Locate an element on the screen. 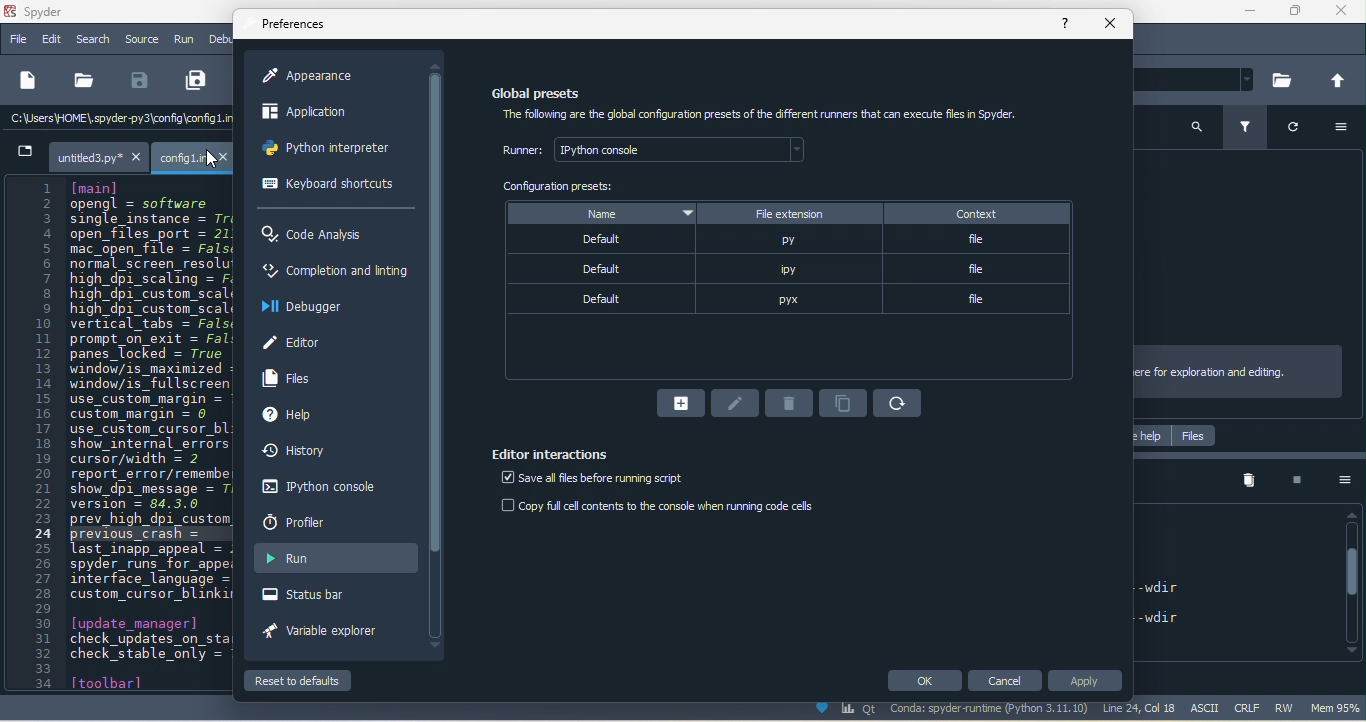  variable explorer is located at coordinates (324, 633).